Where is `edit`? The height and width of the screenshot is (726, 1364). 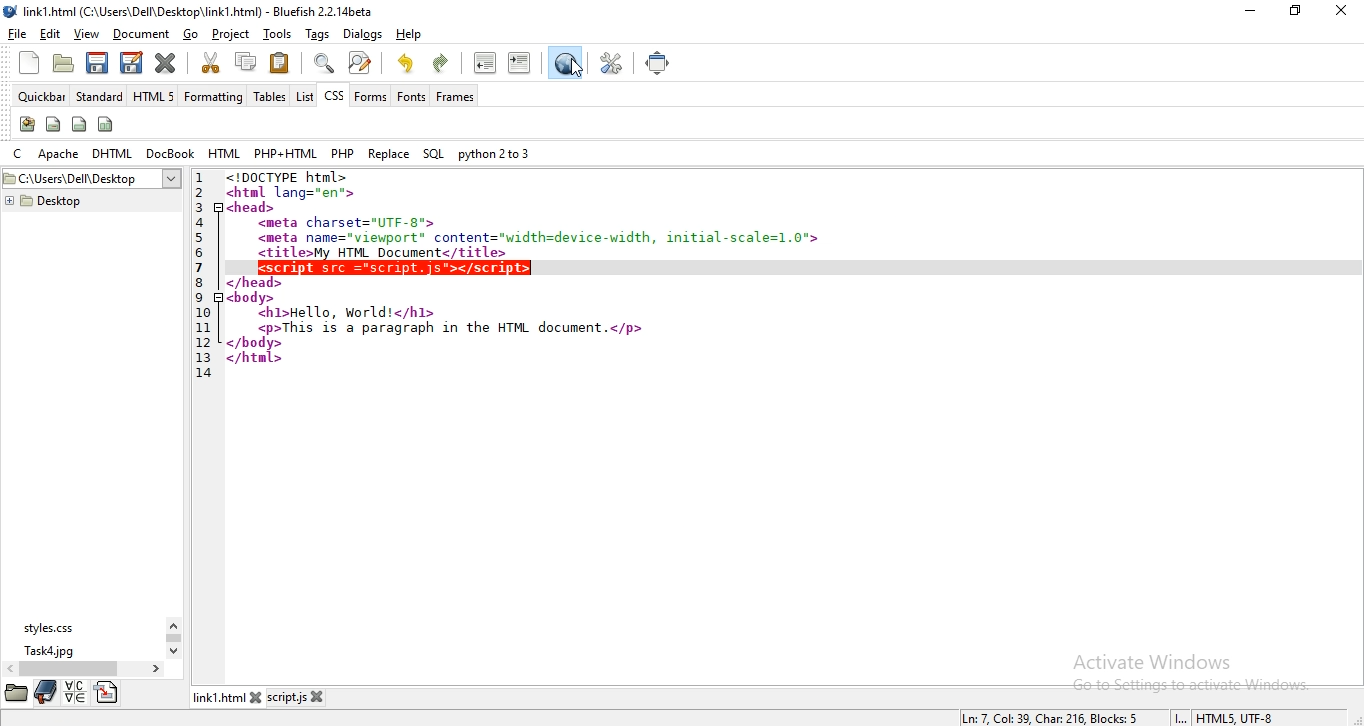
edit is located at coordinates (49, 33).